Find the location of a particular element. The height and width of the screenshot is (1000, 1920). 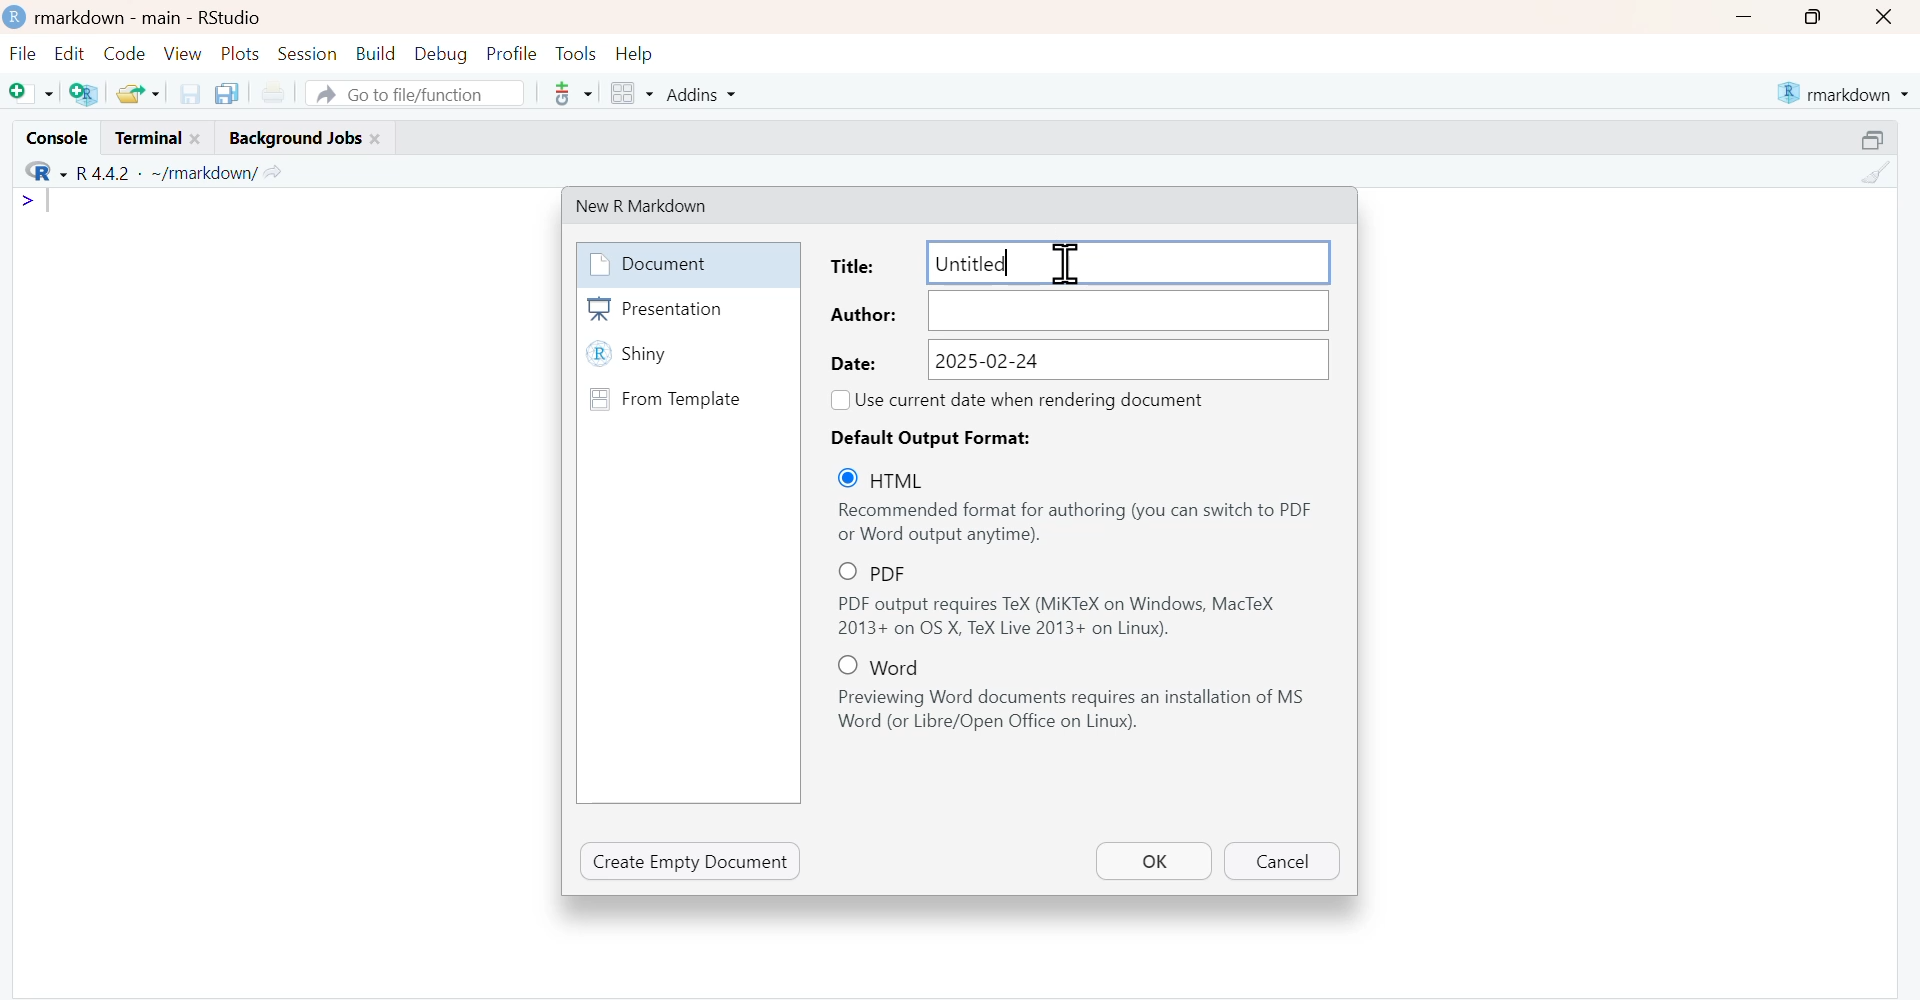

word is located at coordinates (889, 665).